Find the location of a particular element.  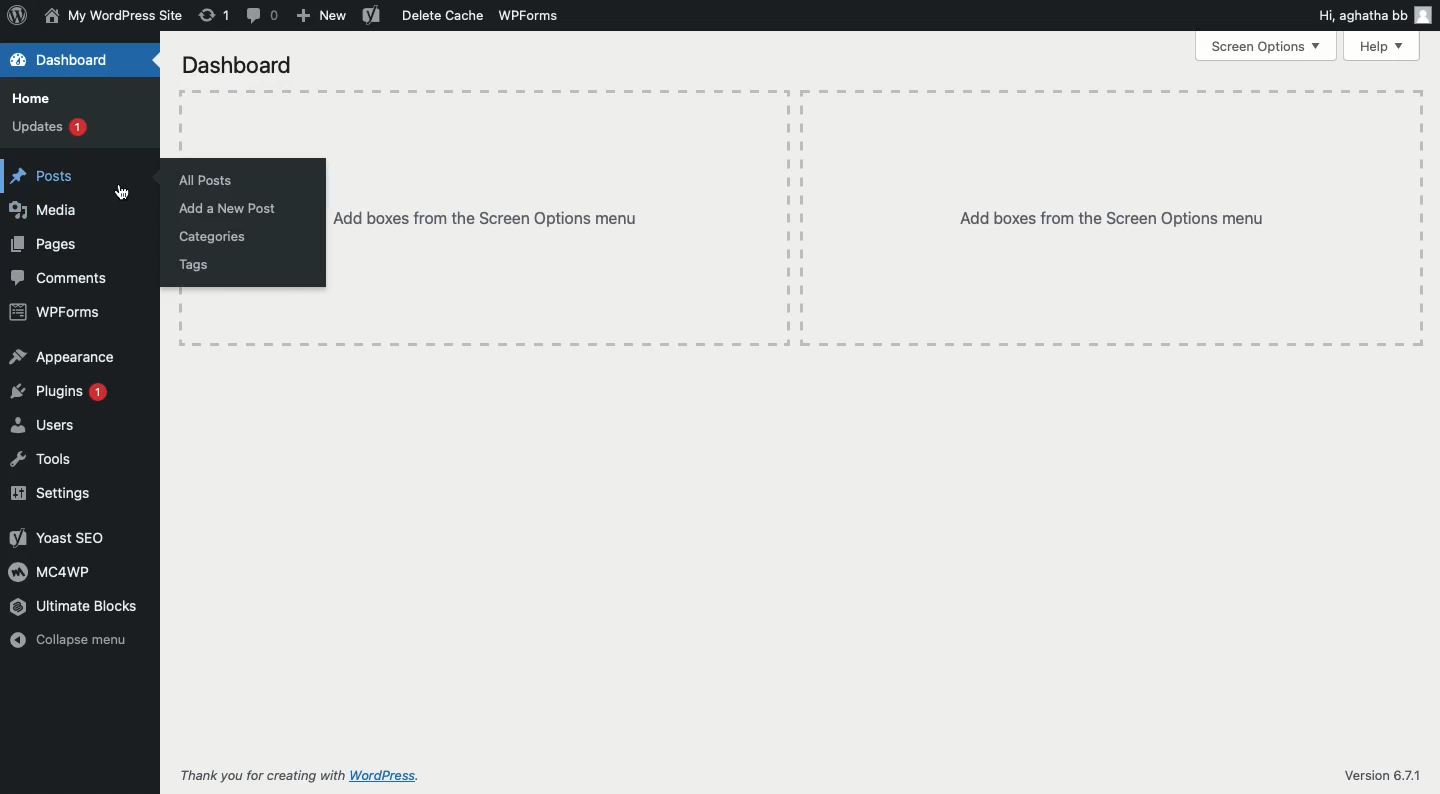

Add a new post is located at coordinates (226, 209).